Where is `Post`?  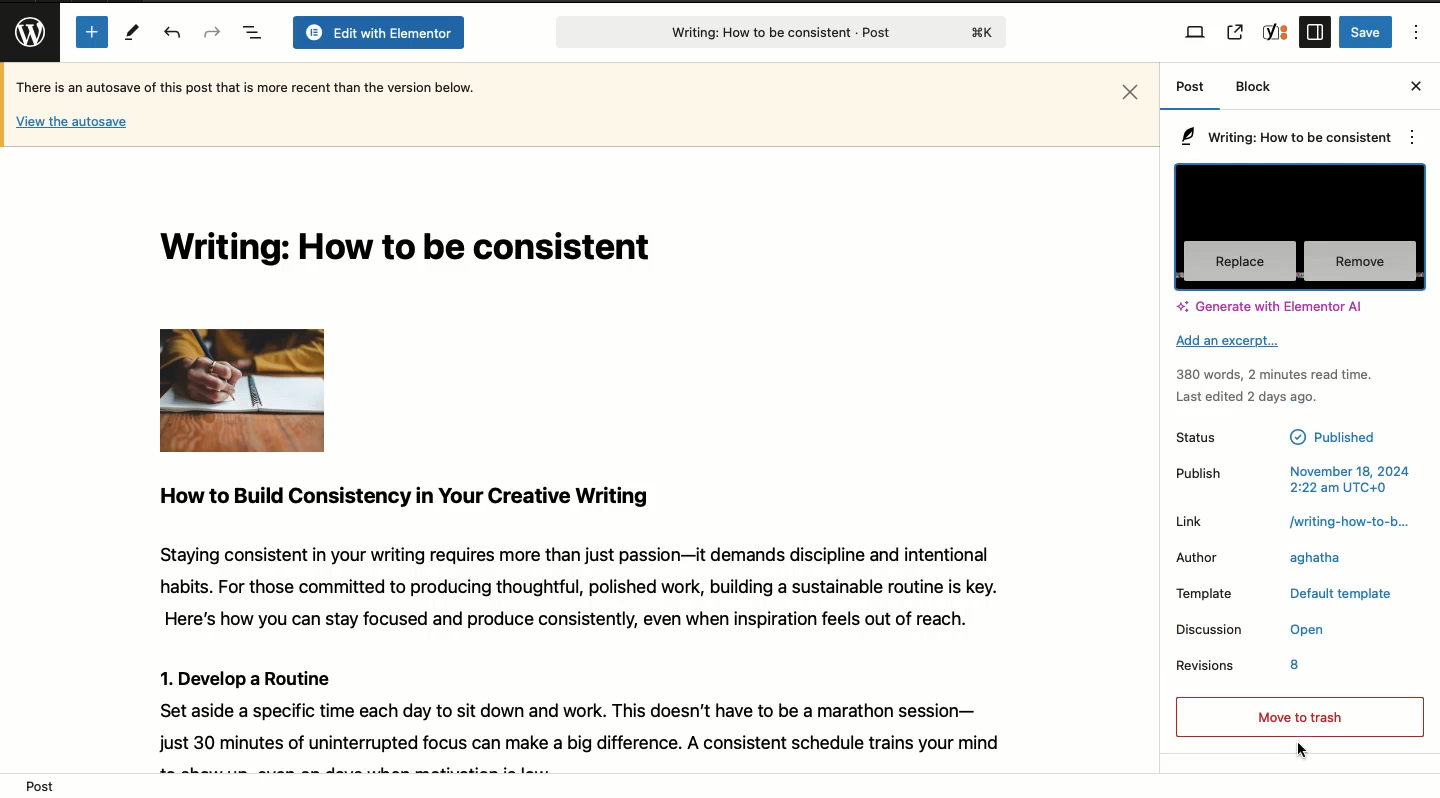 Post is located at coordinates (41, 781).